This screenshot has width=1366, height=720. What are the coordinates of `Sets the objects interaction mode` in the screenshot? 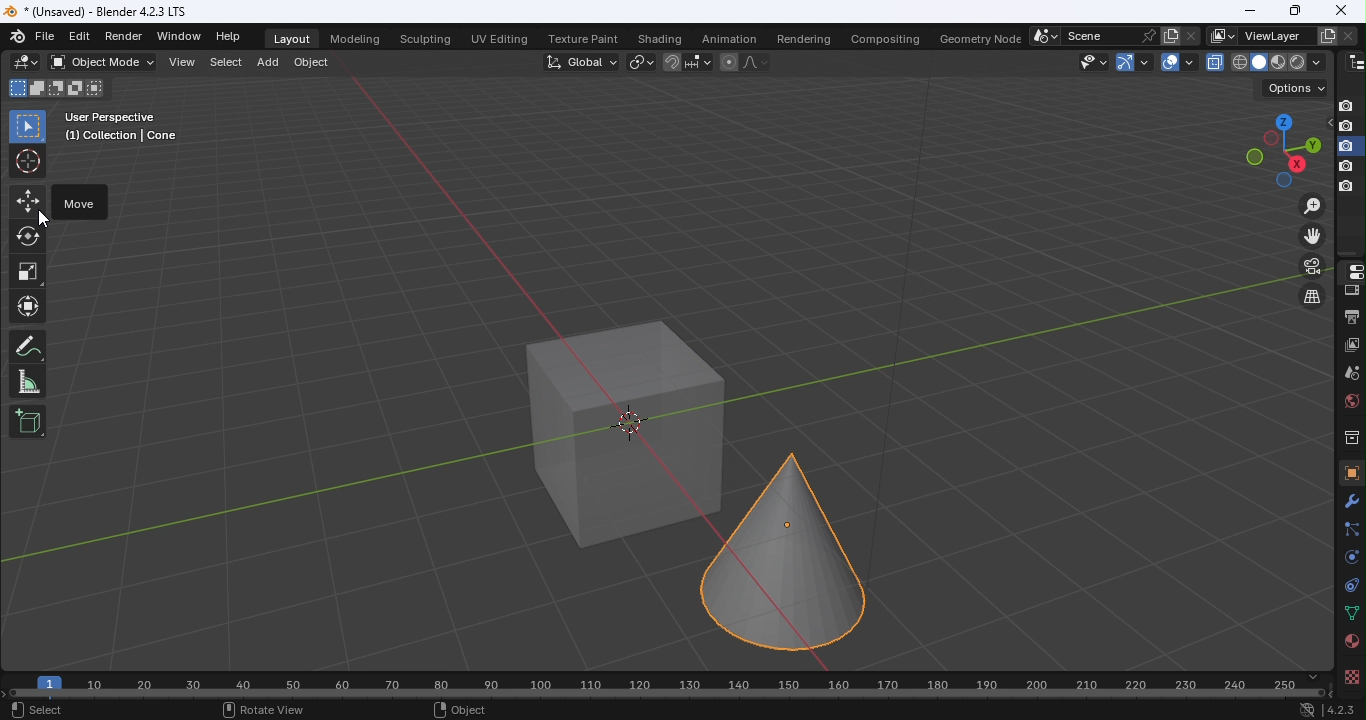 It's located at (101, 63).